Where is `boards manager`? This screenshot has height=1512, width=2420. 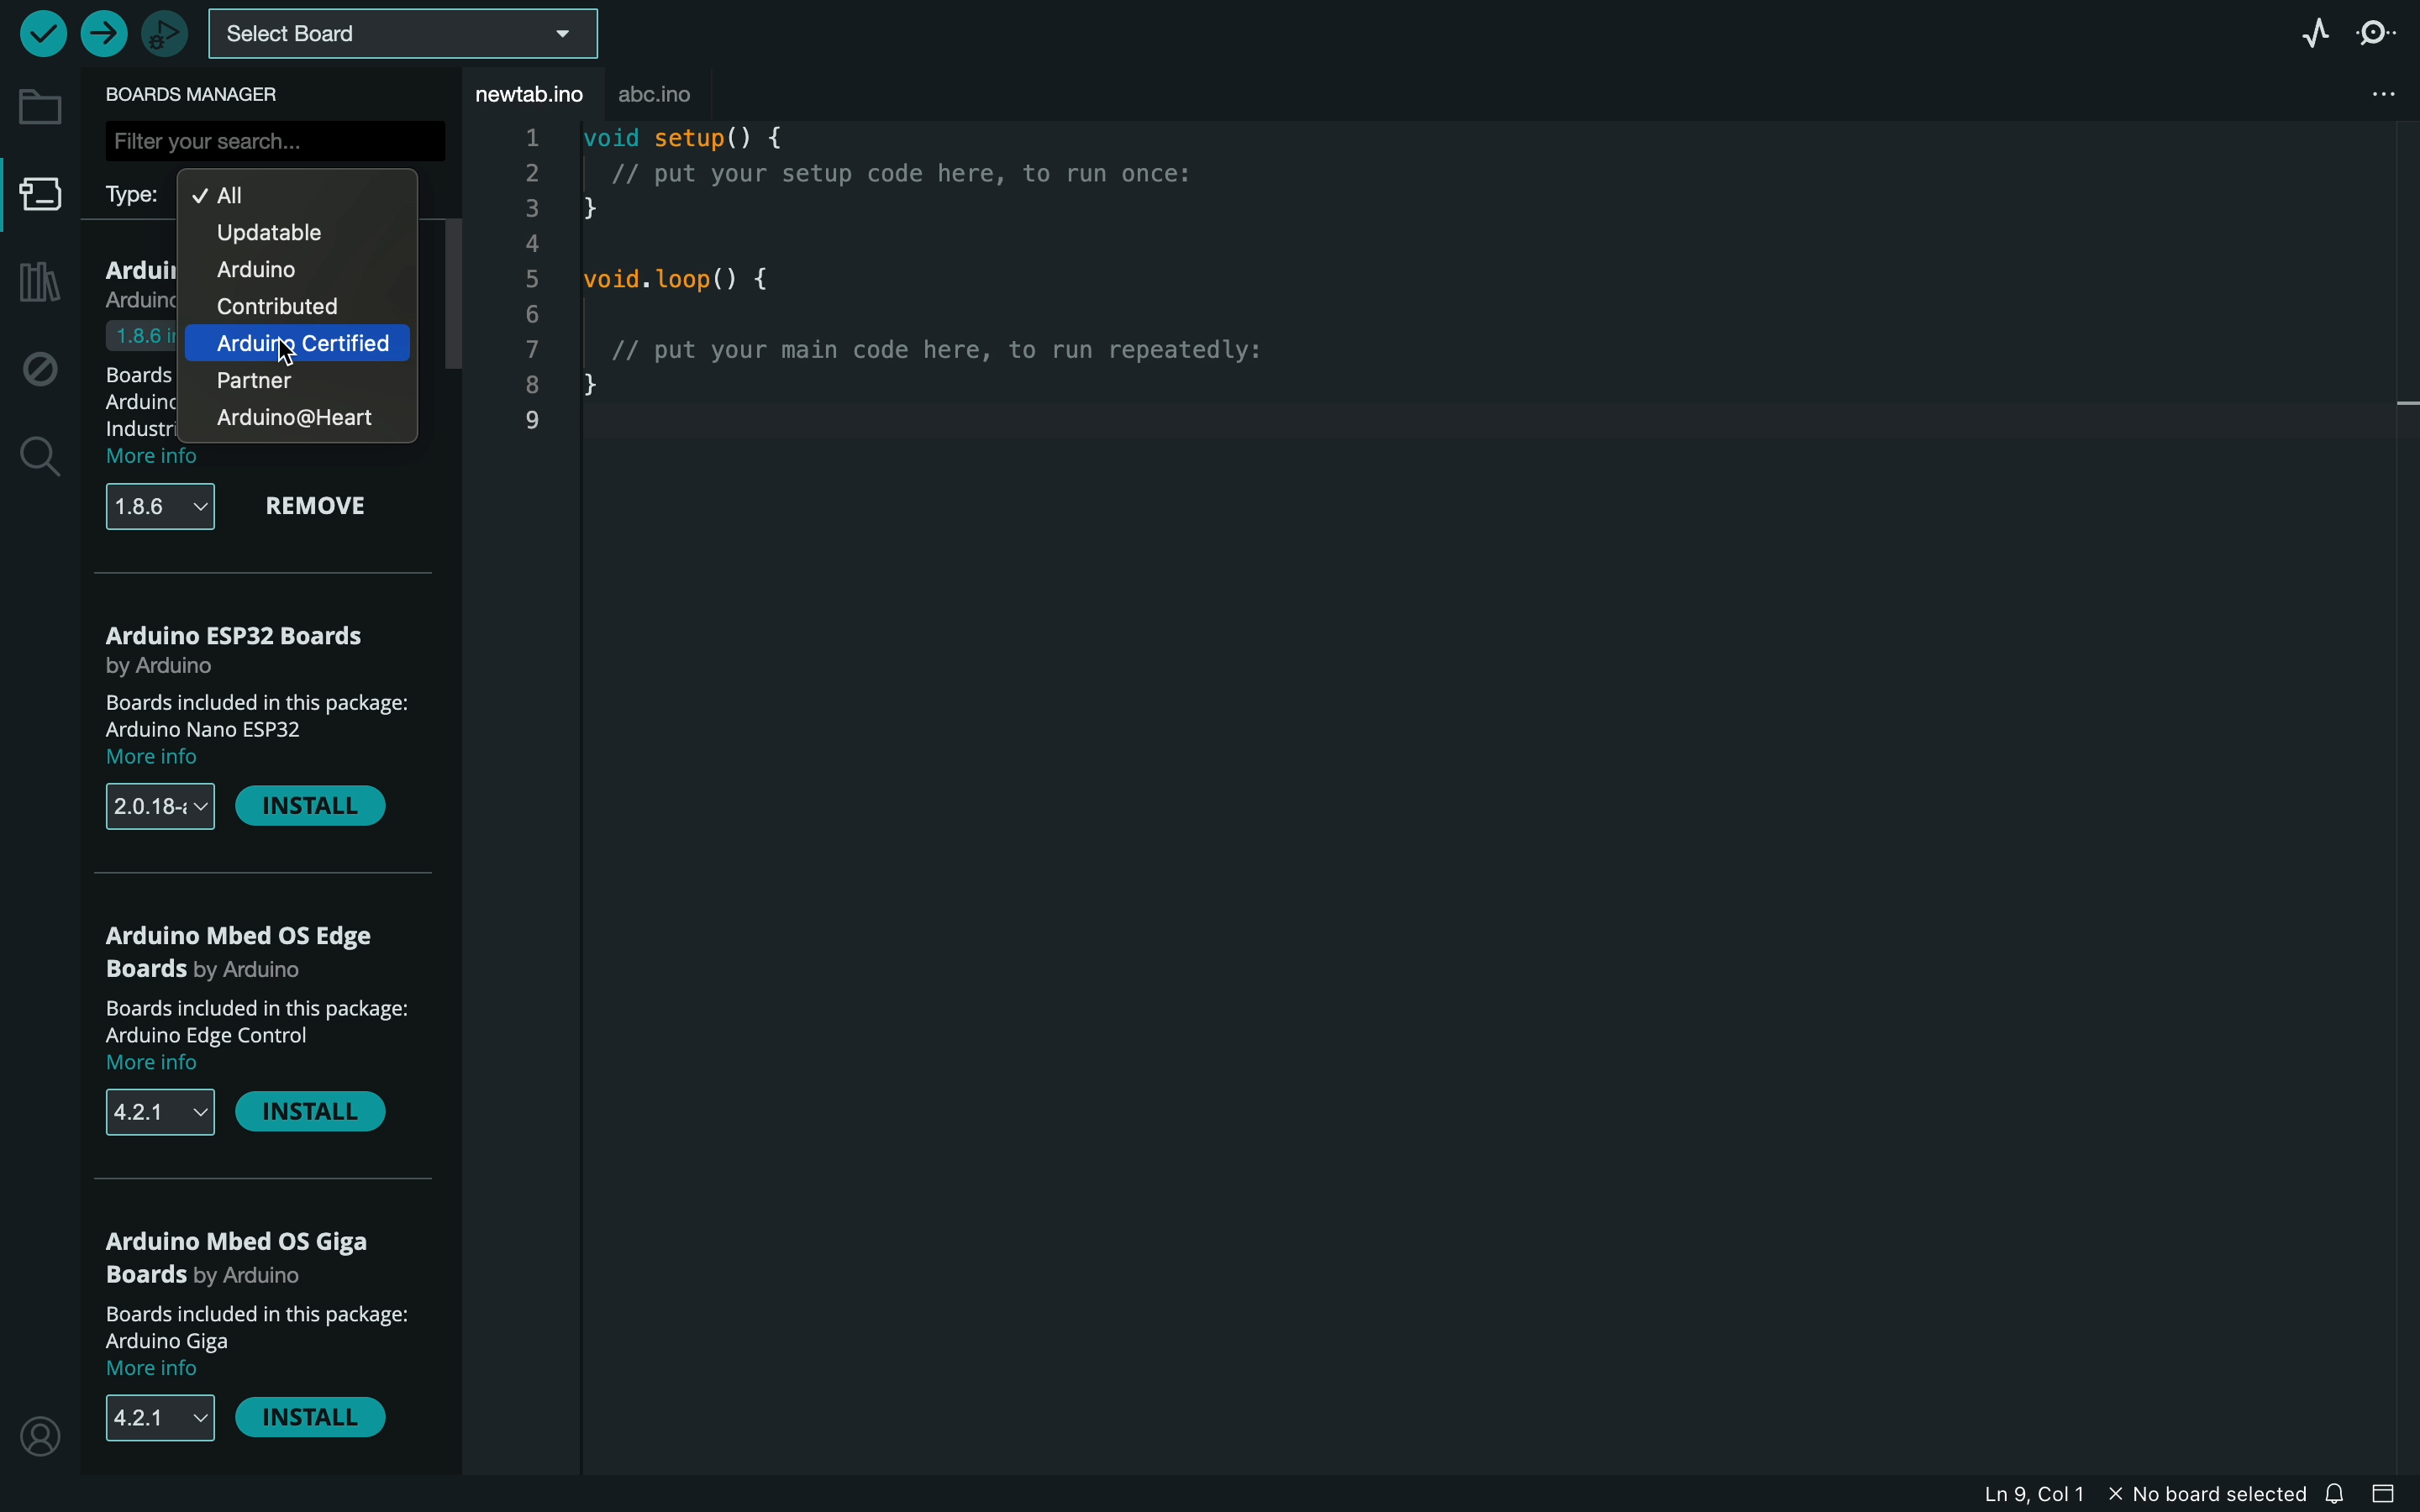
boards manager is located at coordinates (199, 96).